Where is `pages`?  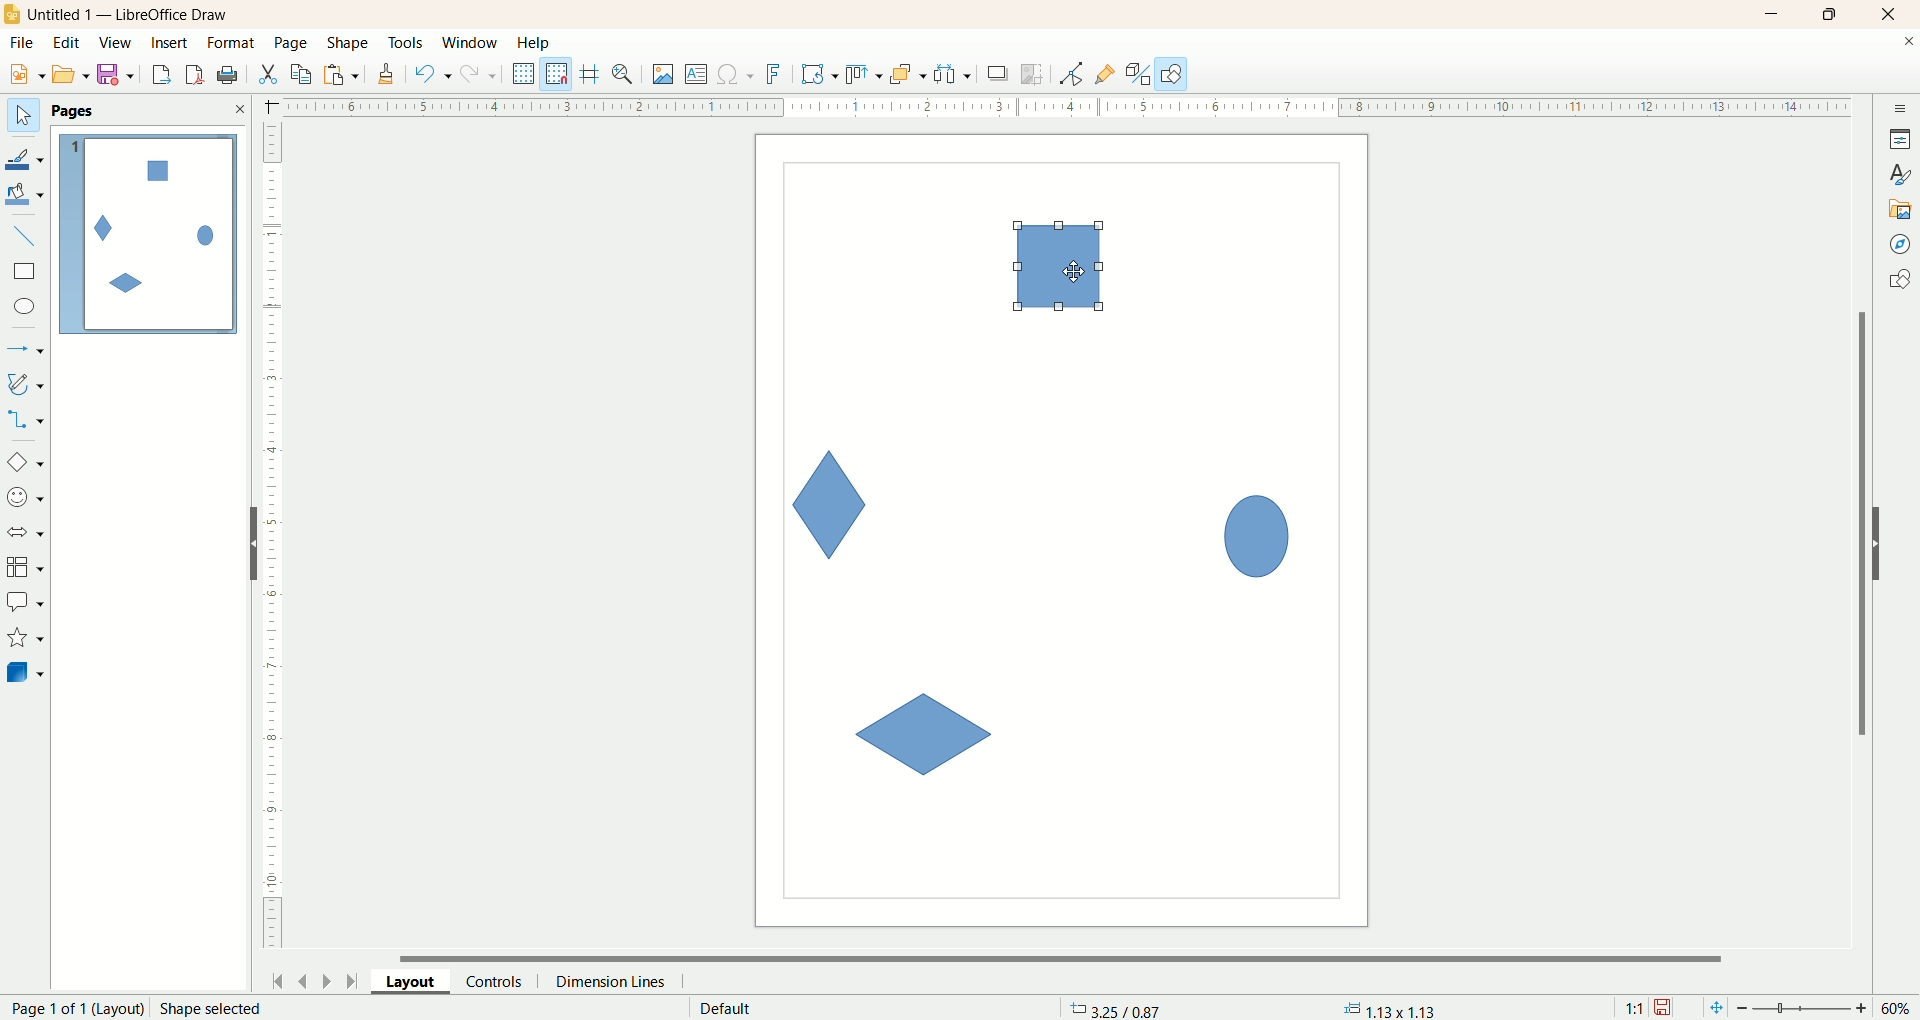 pages is located at coordinates (73, 111).